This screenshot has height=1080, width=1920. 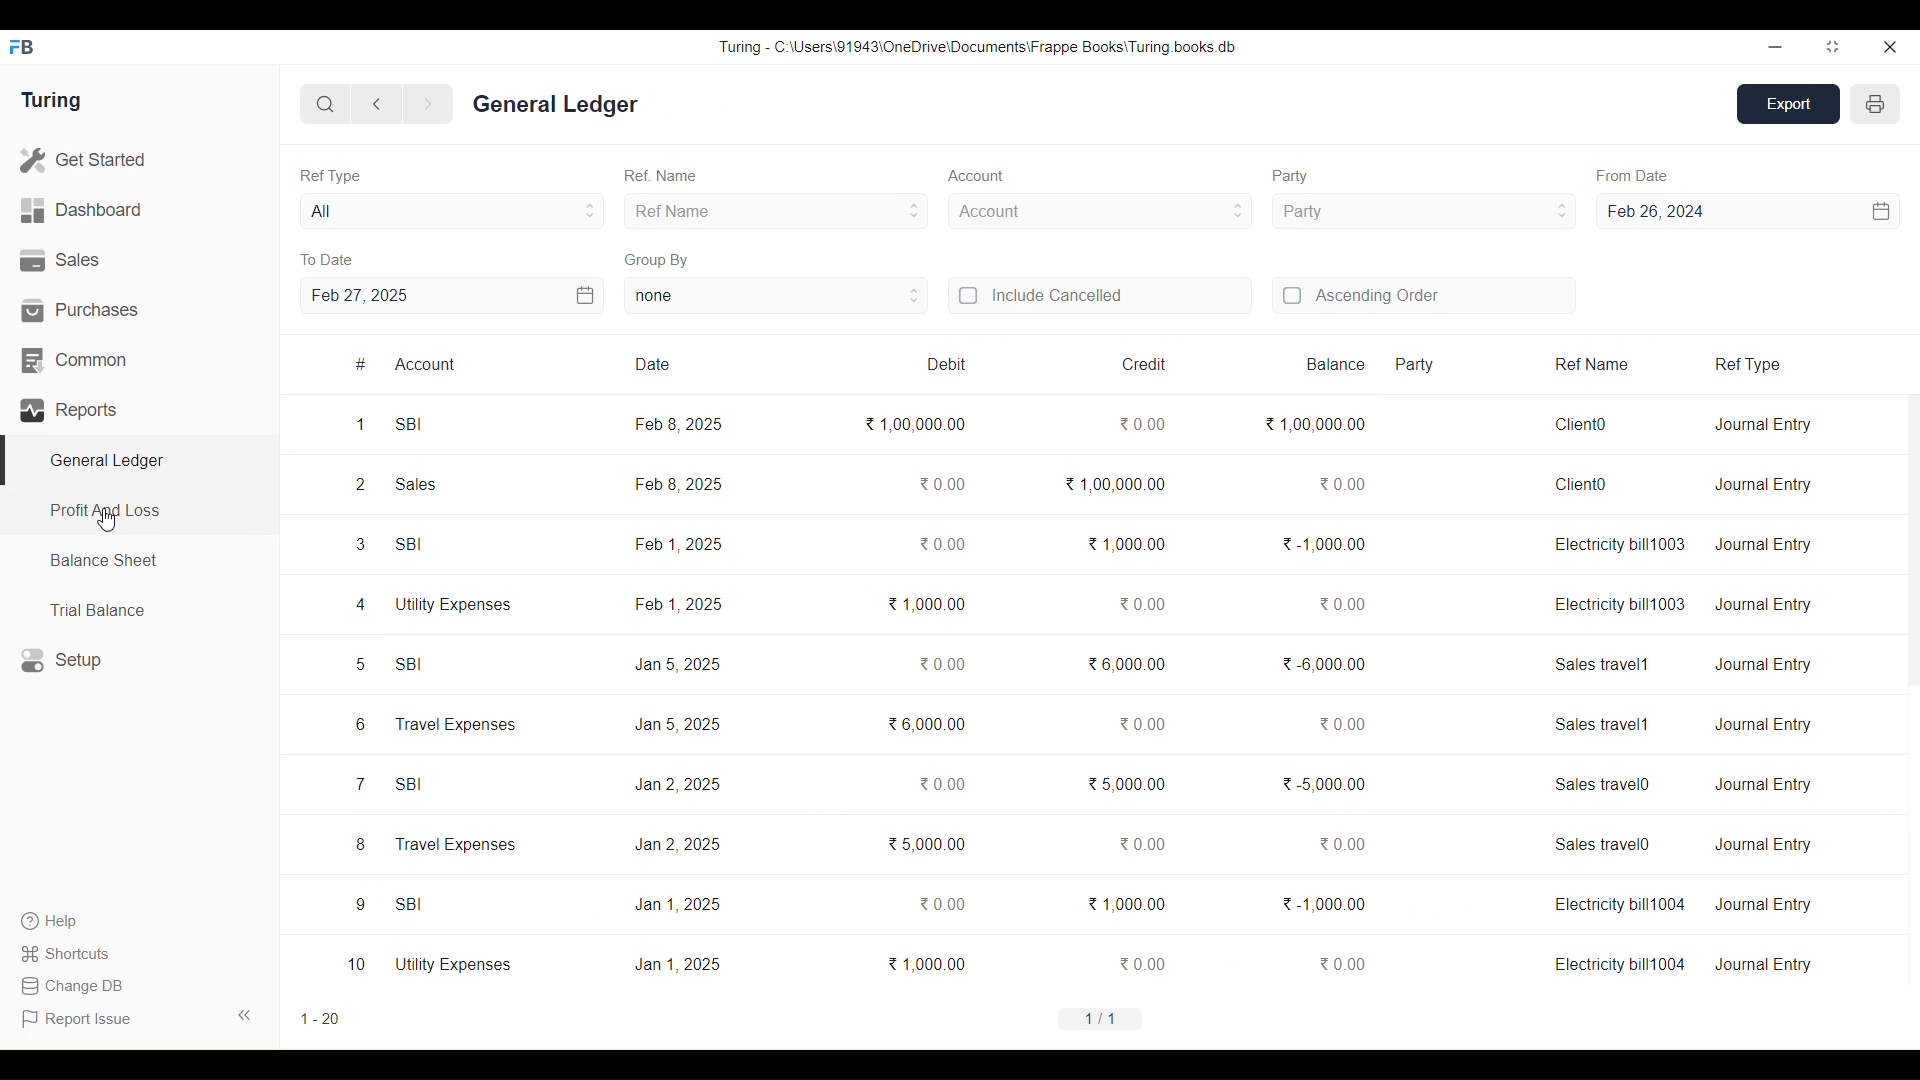 I want to click on Group By, so click(x=658, y=260).